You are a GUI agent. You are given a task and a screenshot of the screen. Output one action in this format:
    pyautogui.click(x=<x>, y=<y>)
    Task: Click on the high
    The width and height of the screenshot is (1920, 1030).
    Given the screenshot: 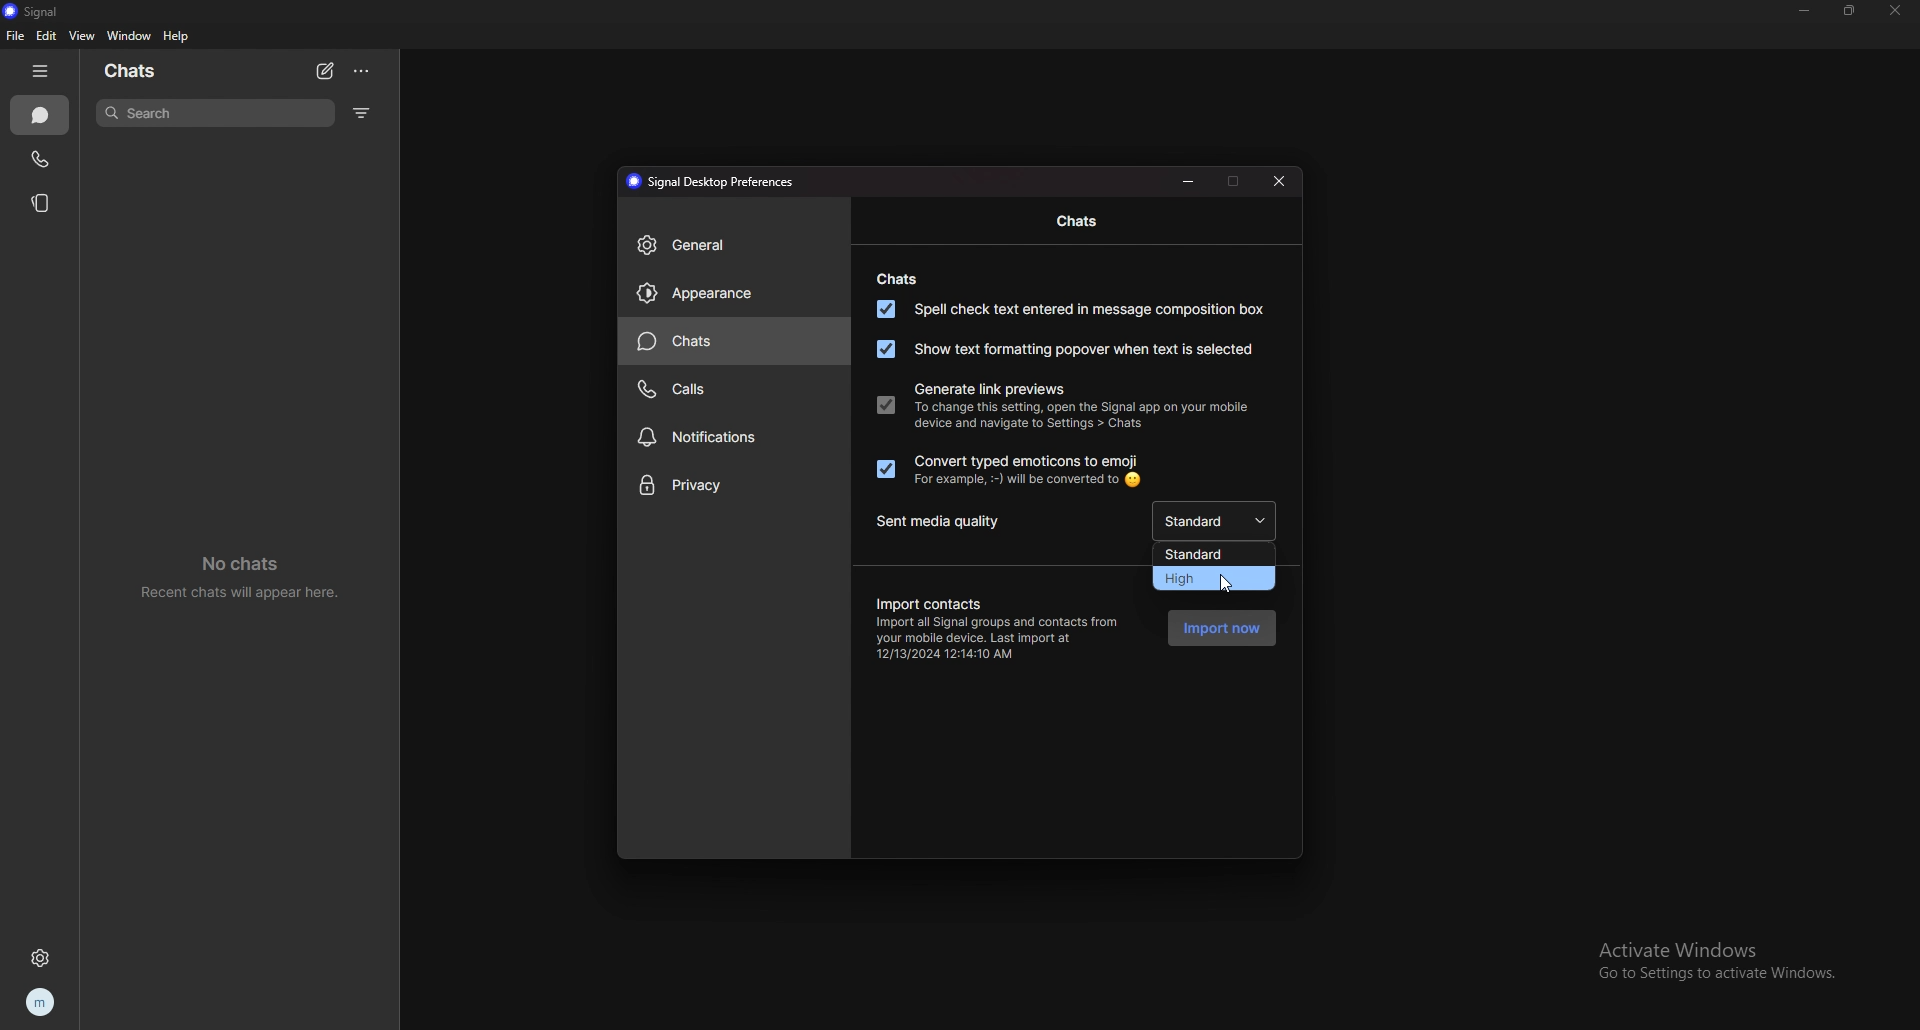 What is the action you would take?
    pyautogui.click(x=1211, y=579)
    